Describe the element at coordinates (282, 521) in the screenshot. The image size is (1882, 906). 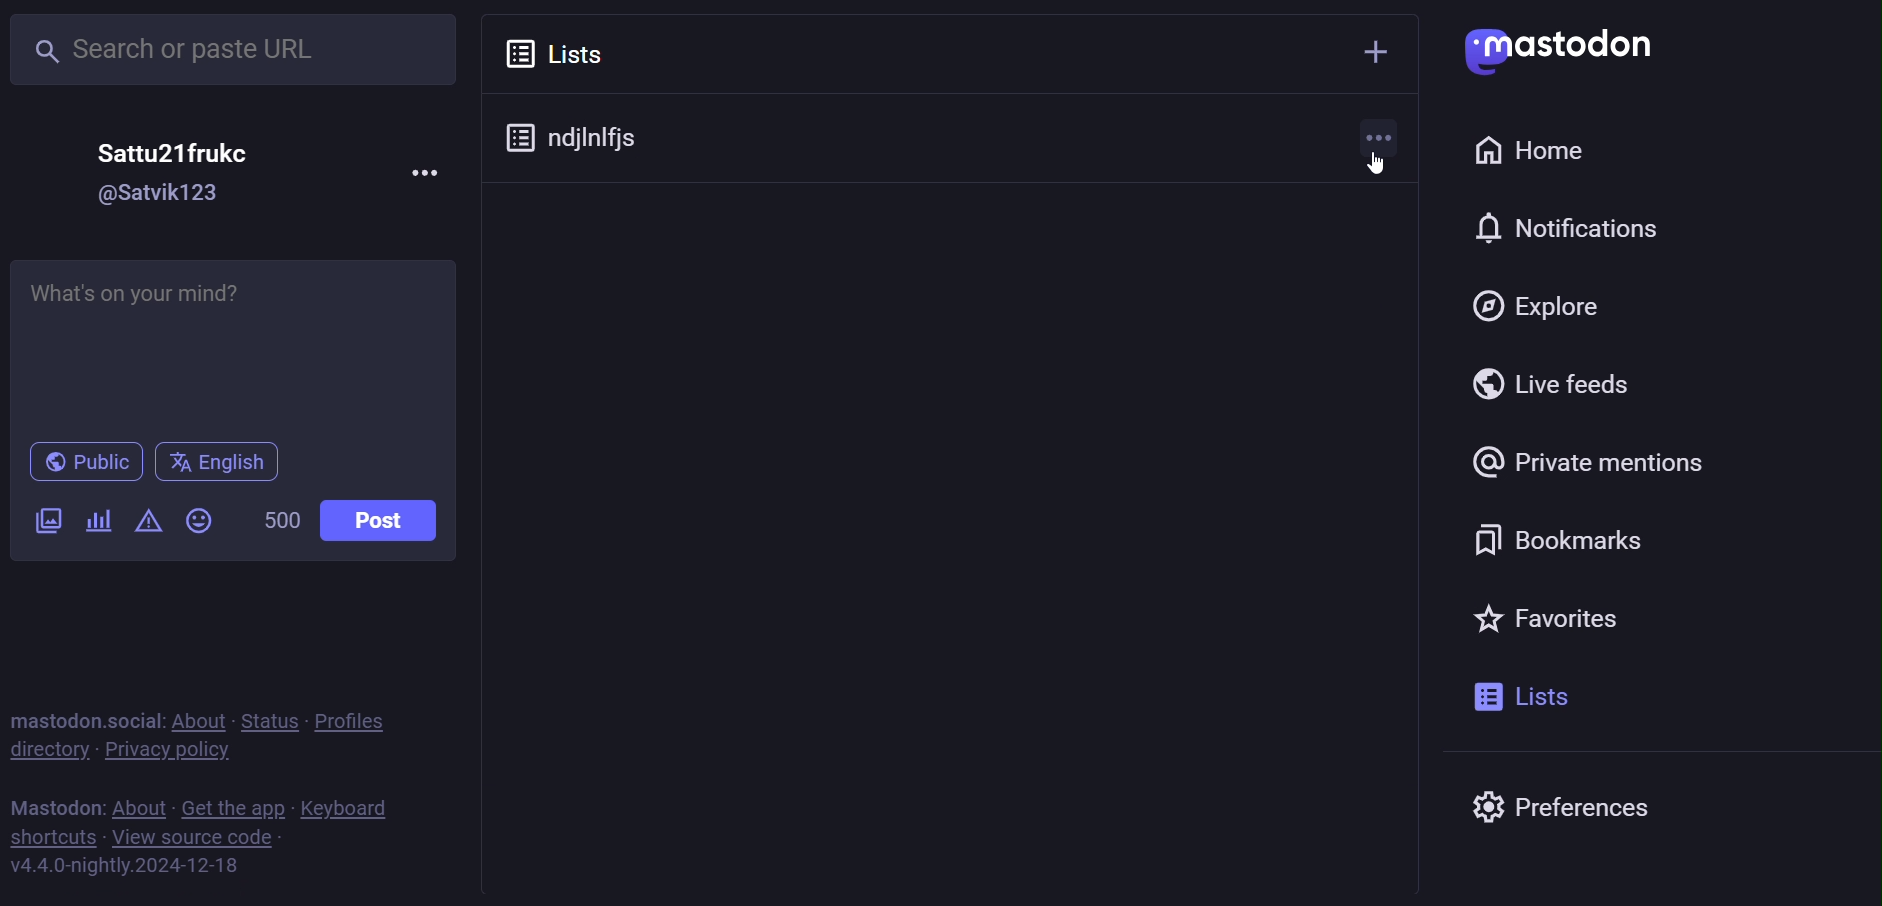
I see `500` at that location.